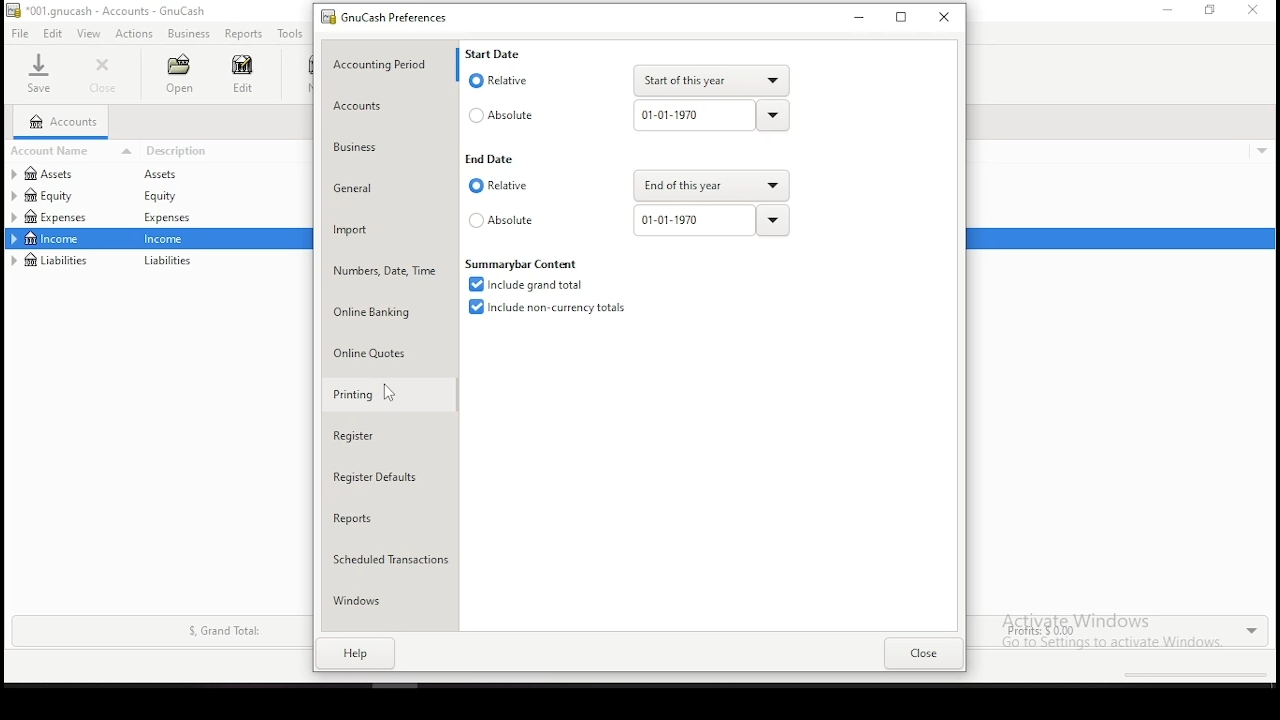 Image resolution: width=1280 pixels, height=720 pixels. What do you see at coordinates (224, 151) in the screenshot?
I see `descrtiption` at bounding box center [224, 151].